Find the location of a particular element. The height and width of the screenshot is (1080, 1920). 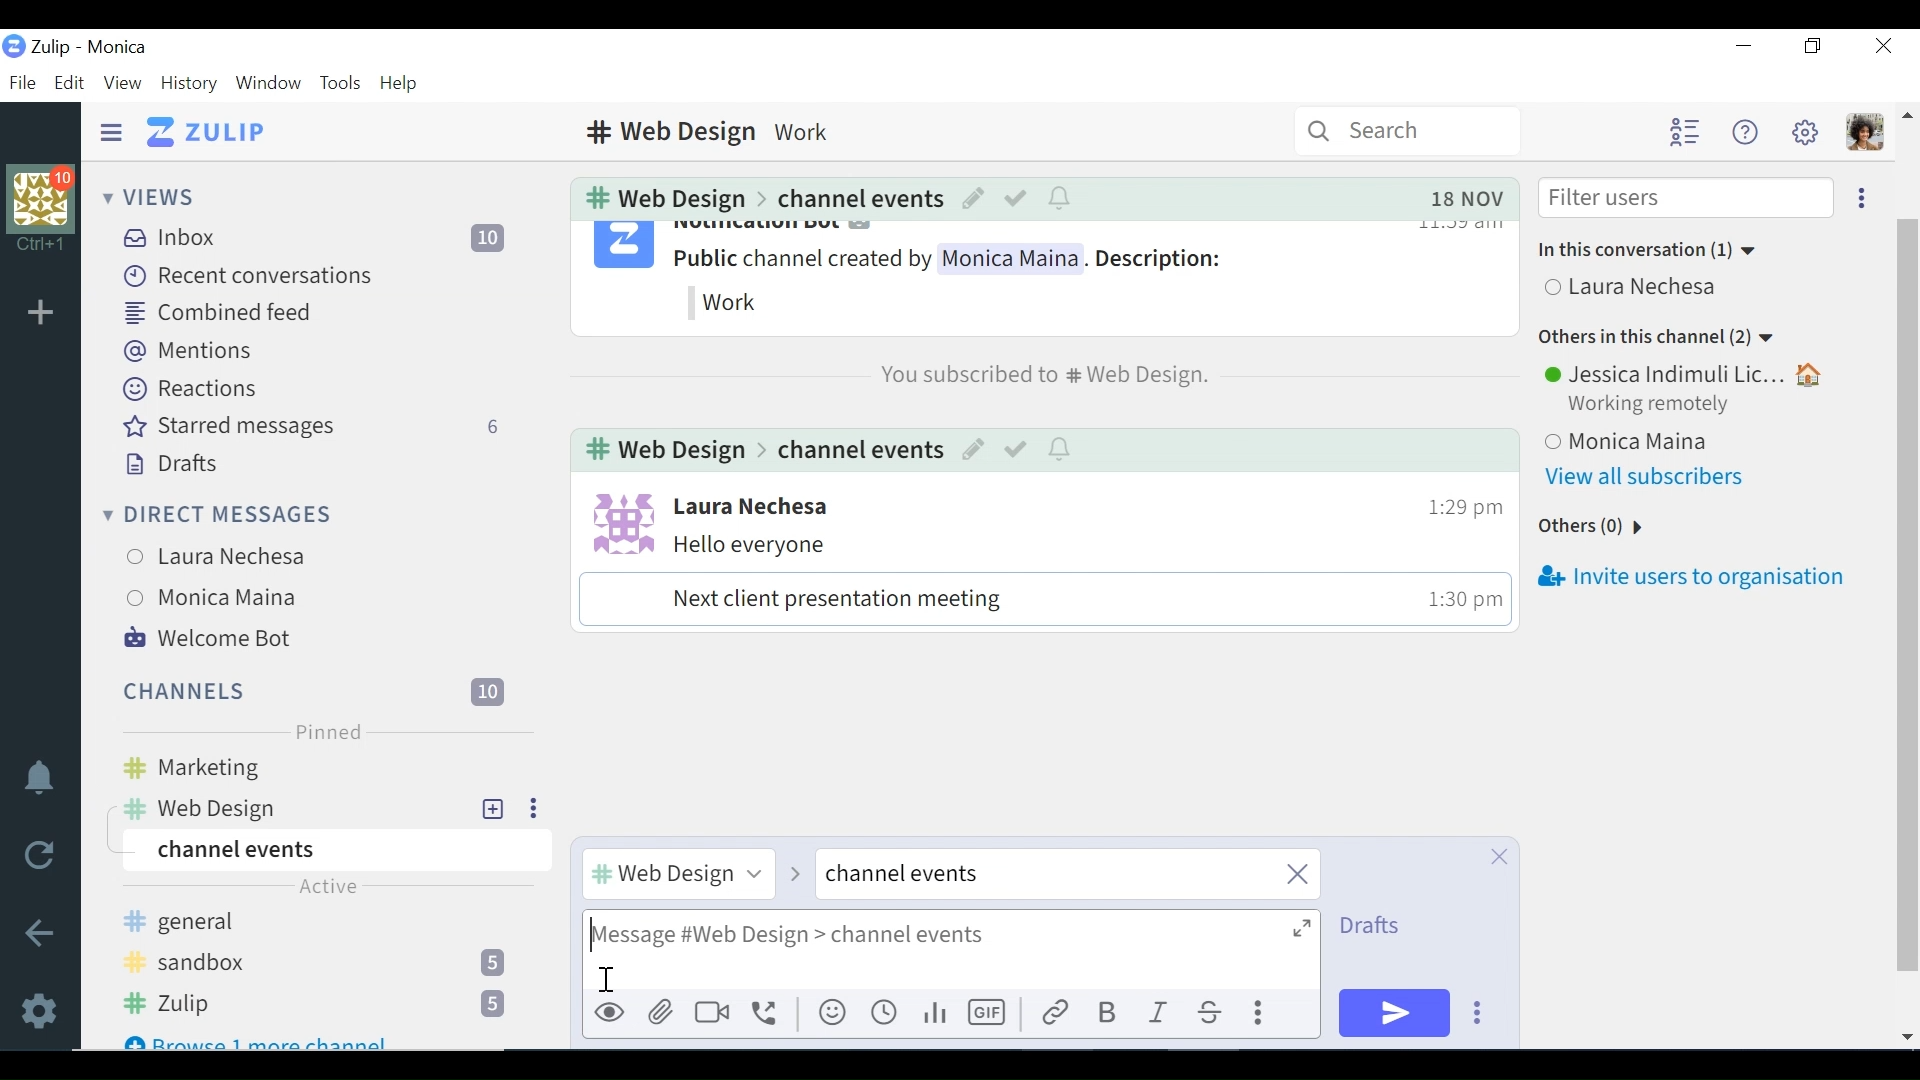

Edit is located at coordinates (974, 451).